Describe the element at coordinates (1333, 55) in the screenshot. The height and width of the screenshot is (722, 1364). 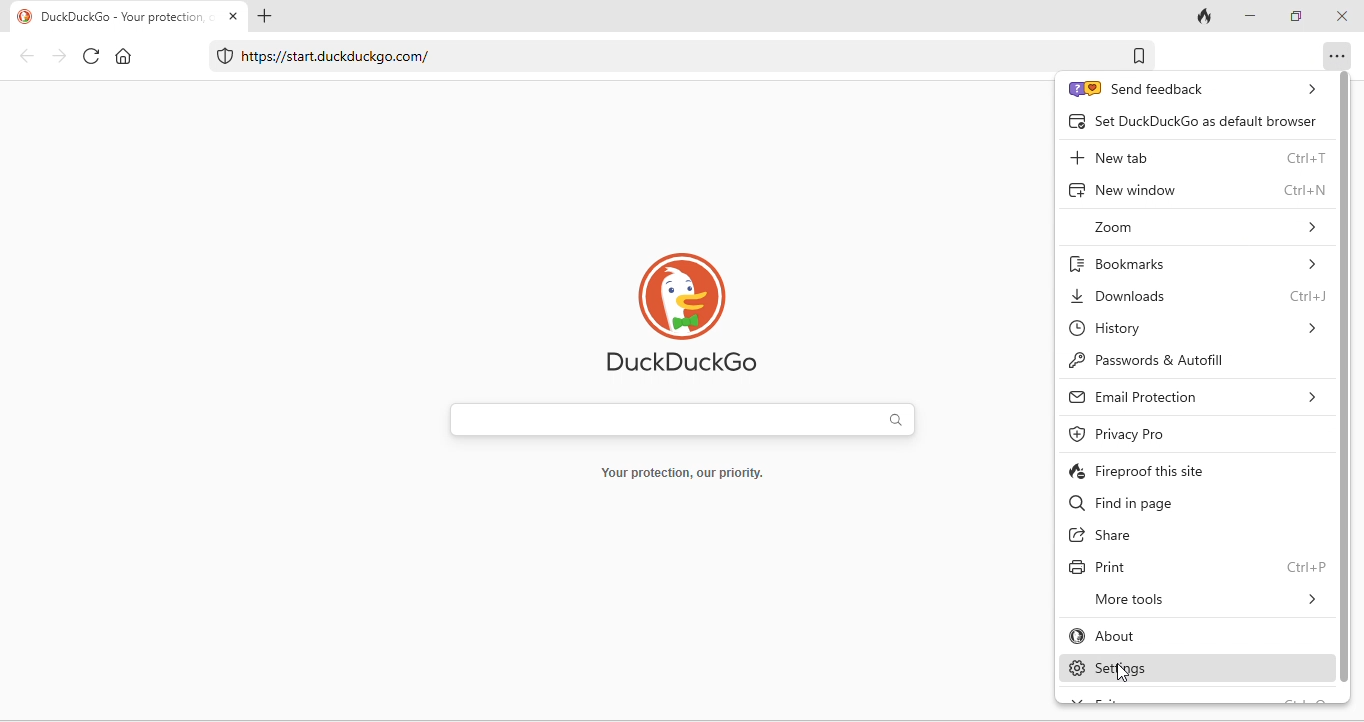
I see `options` at that location.